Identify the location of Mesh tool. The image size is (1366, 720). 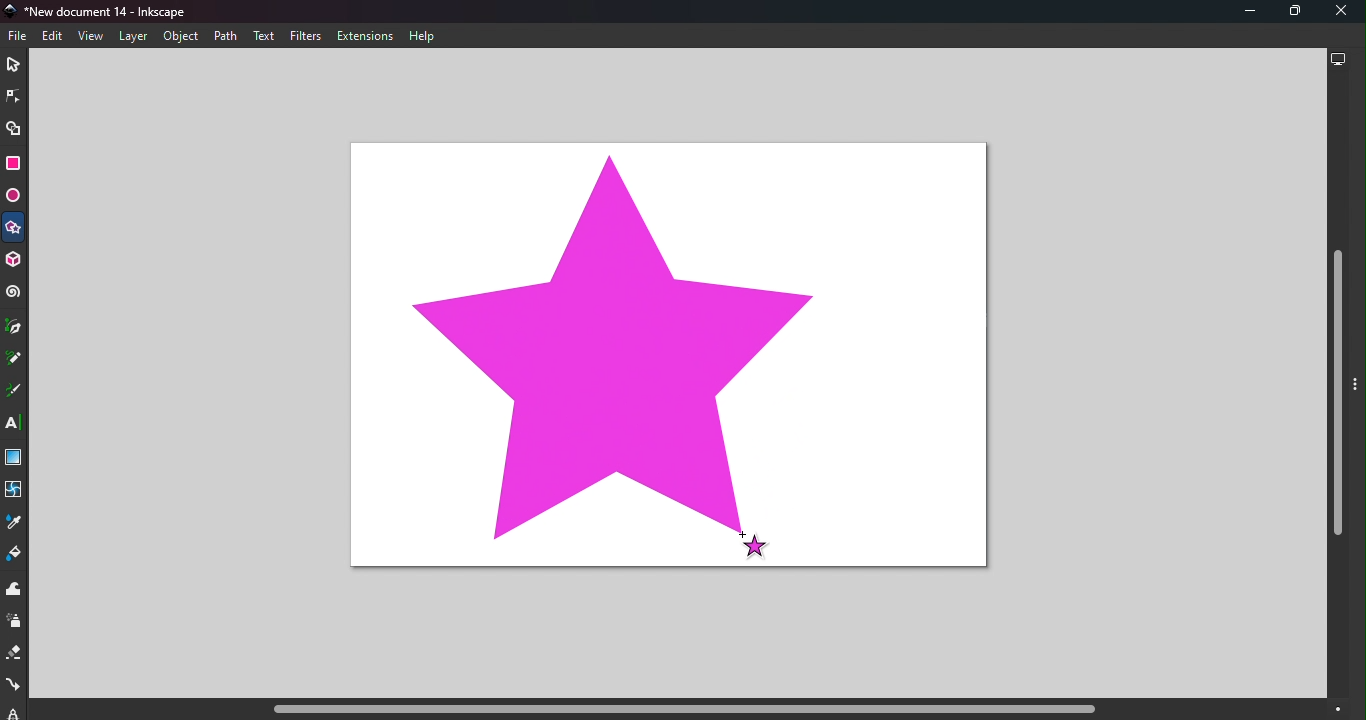
(16, 495).